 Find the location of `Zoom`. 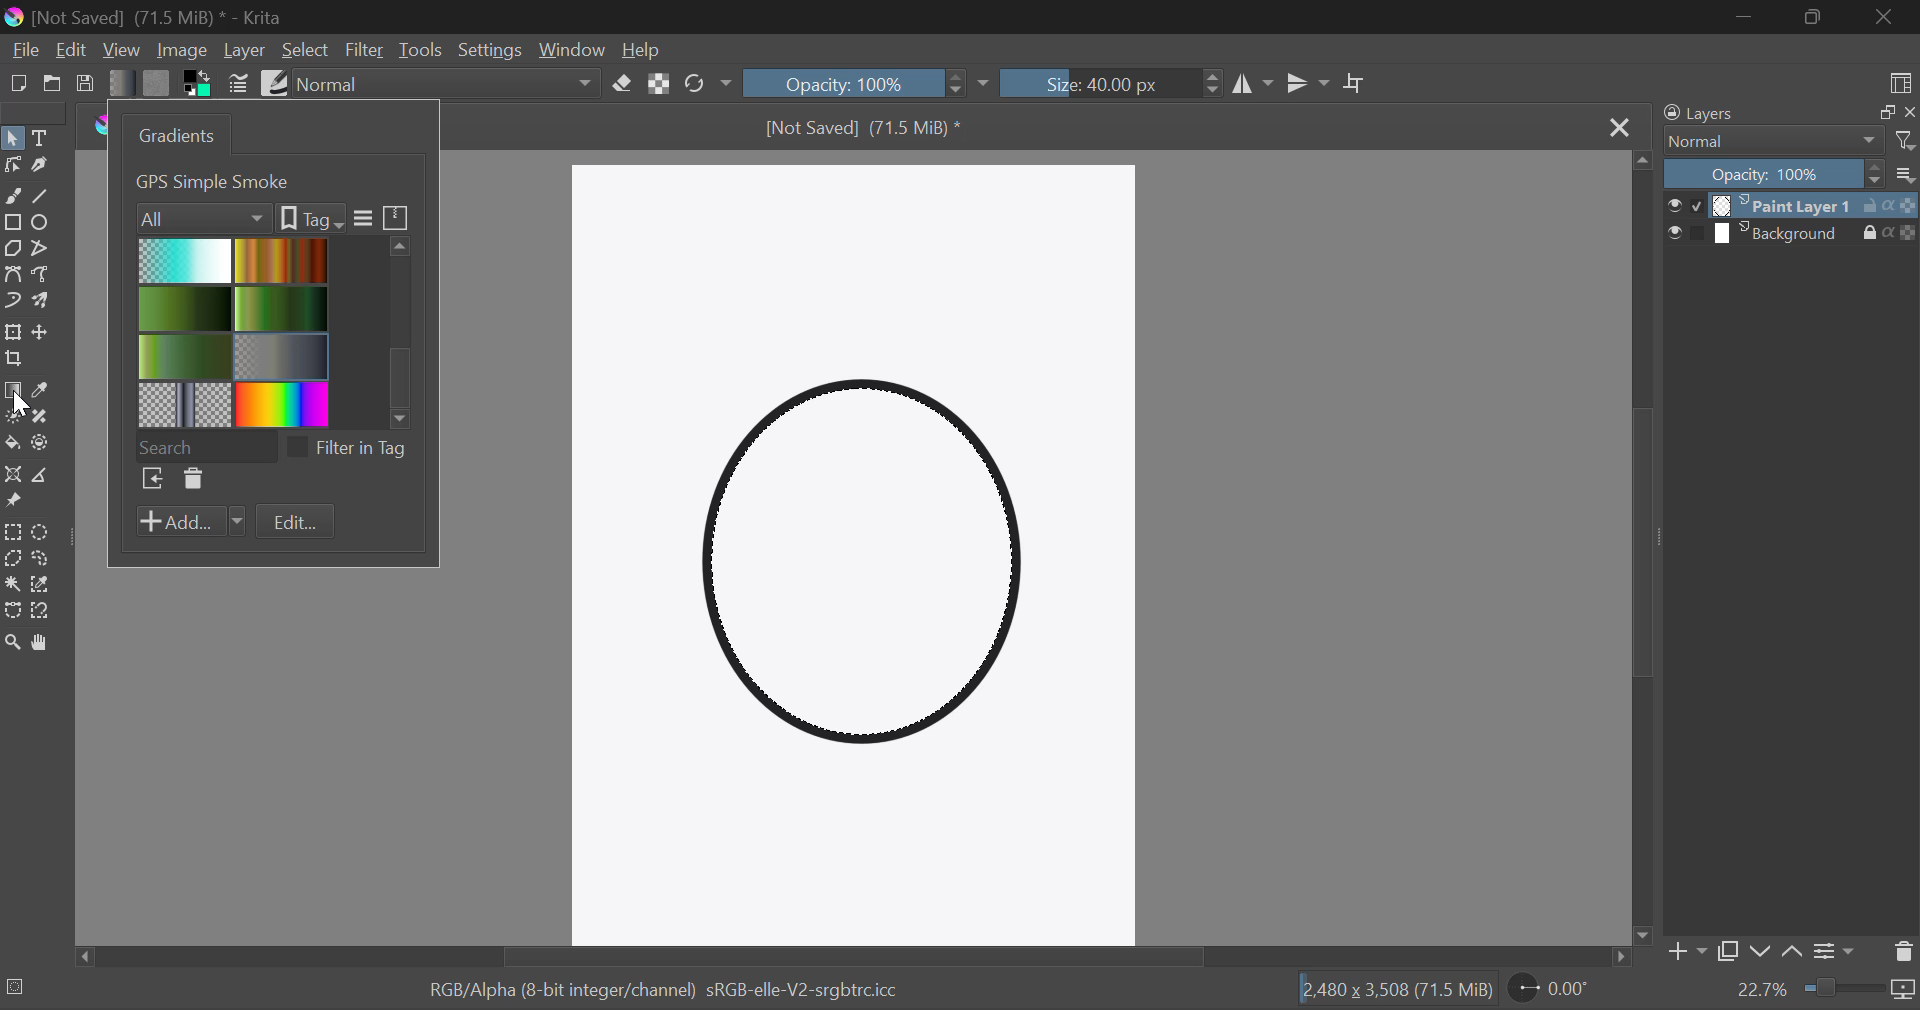

Zoom is located at coordinates (14, 644).